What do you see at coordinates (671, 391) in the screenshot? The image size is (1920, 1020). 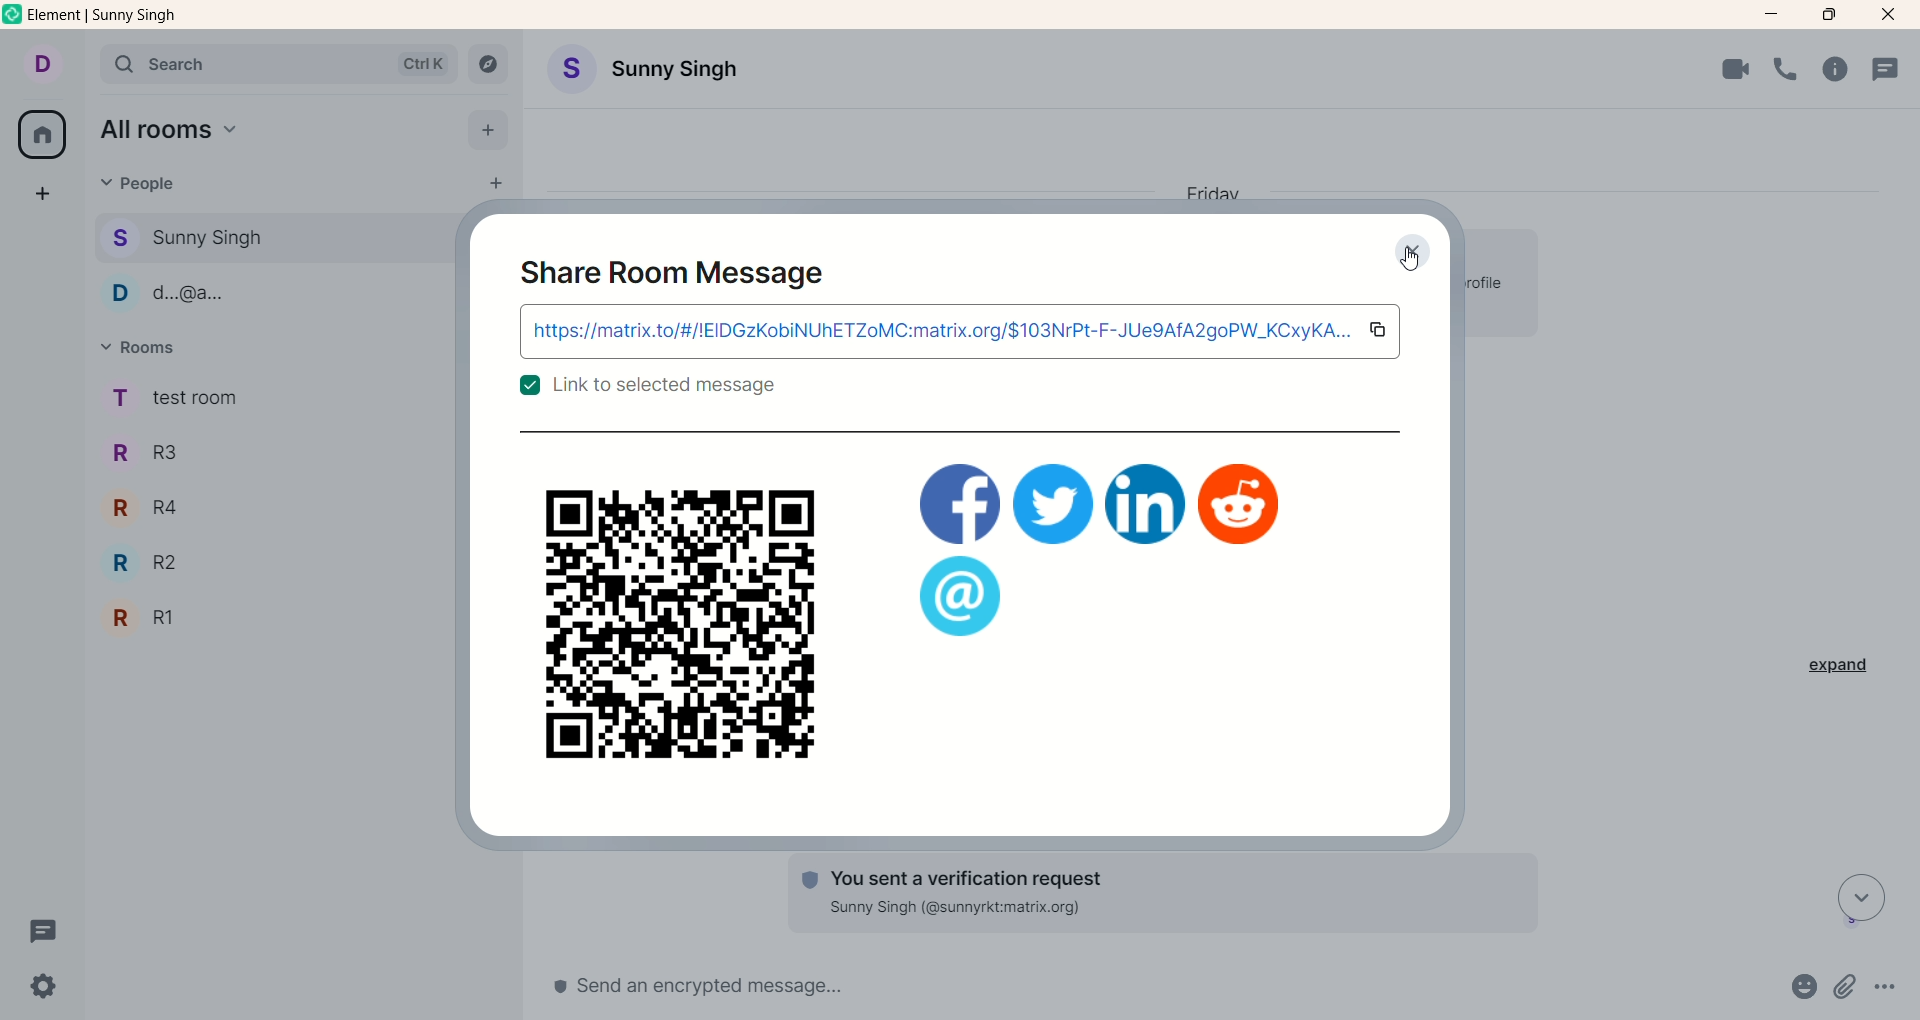 I see `text` at bounding box center [671, 391].